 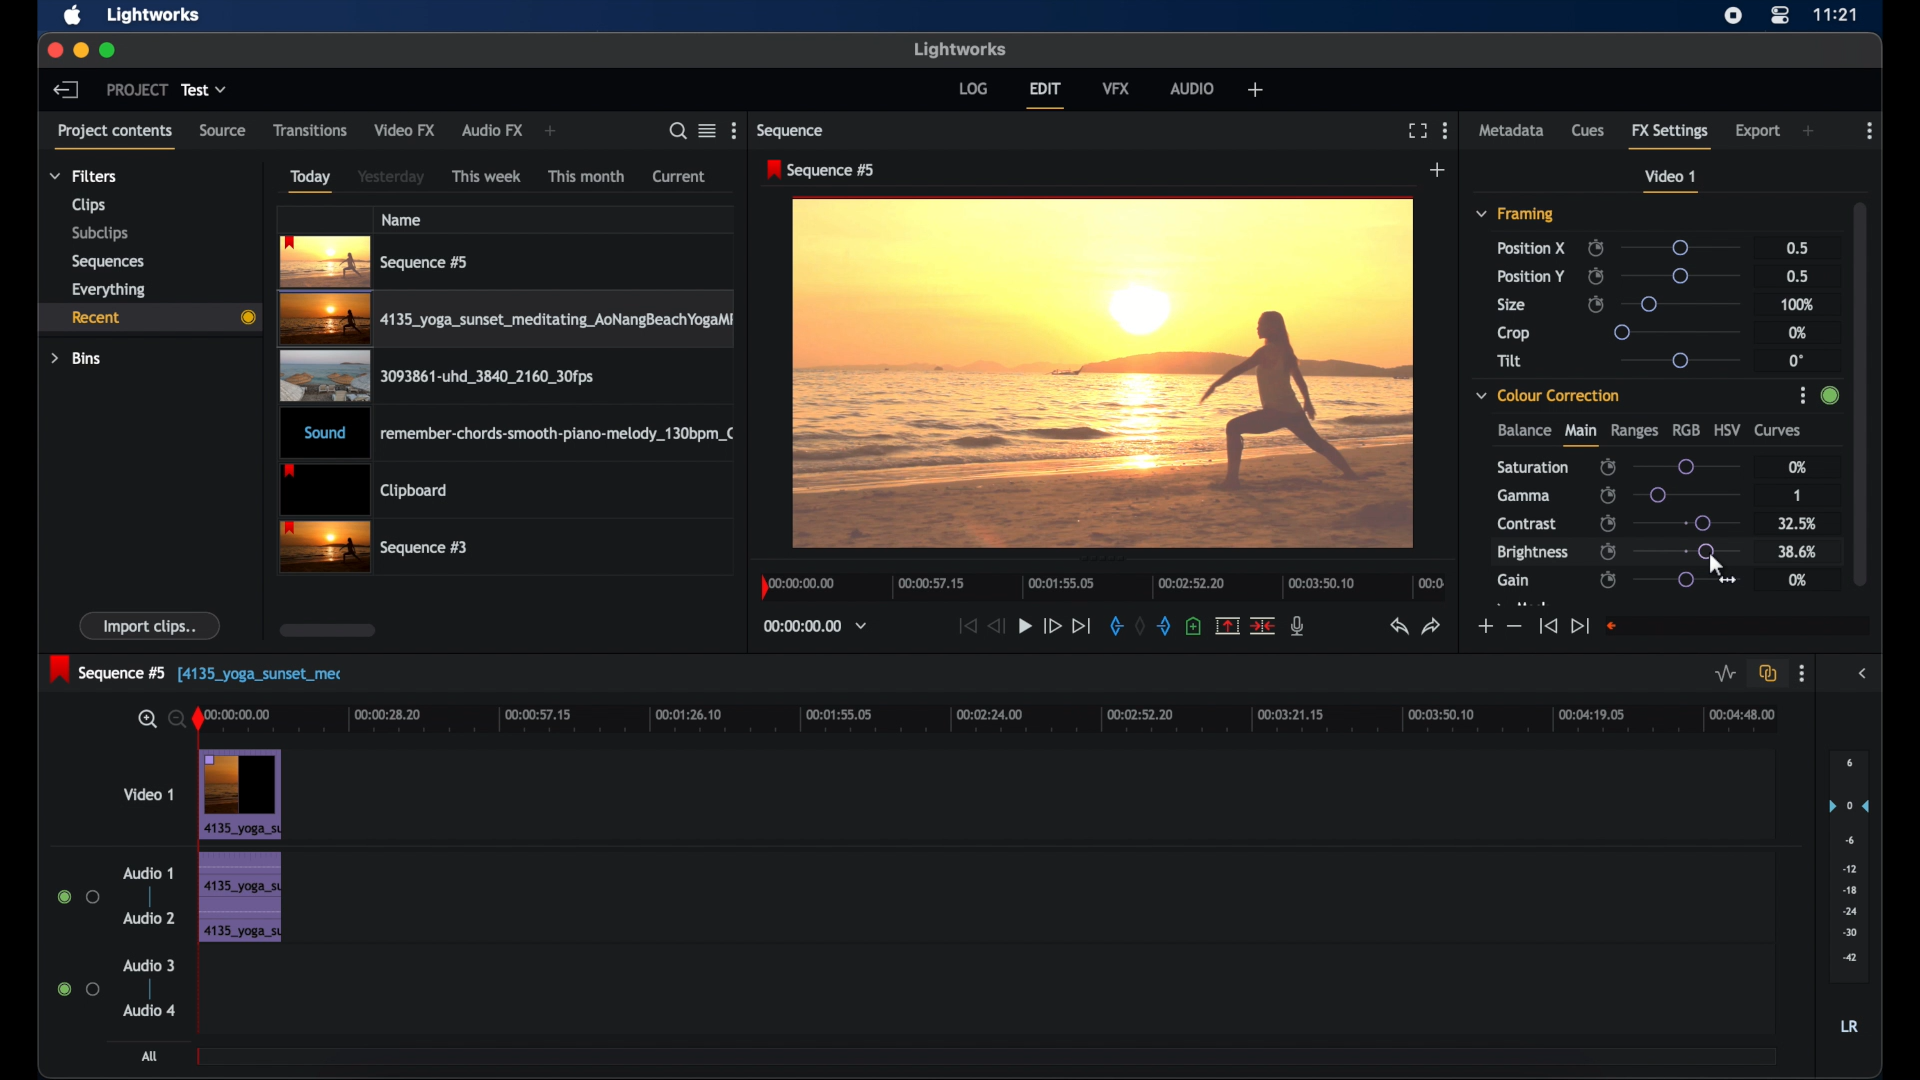 I want to click on sequence 5, so click(x=196, y=671).